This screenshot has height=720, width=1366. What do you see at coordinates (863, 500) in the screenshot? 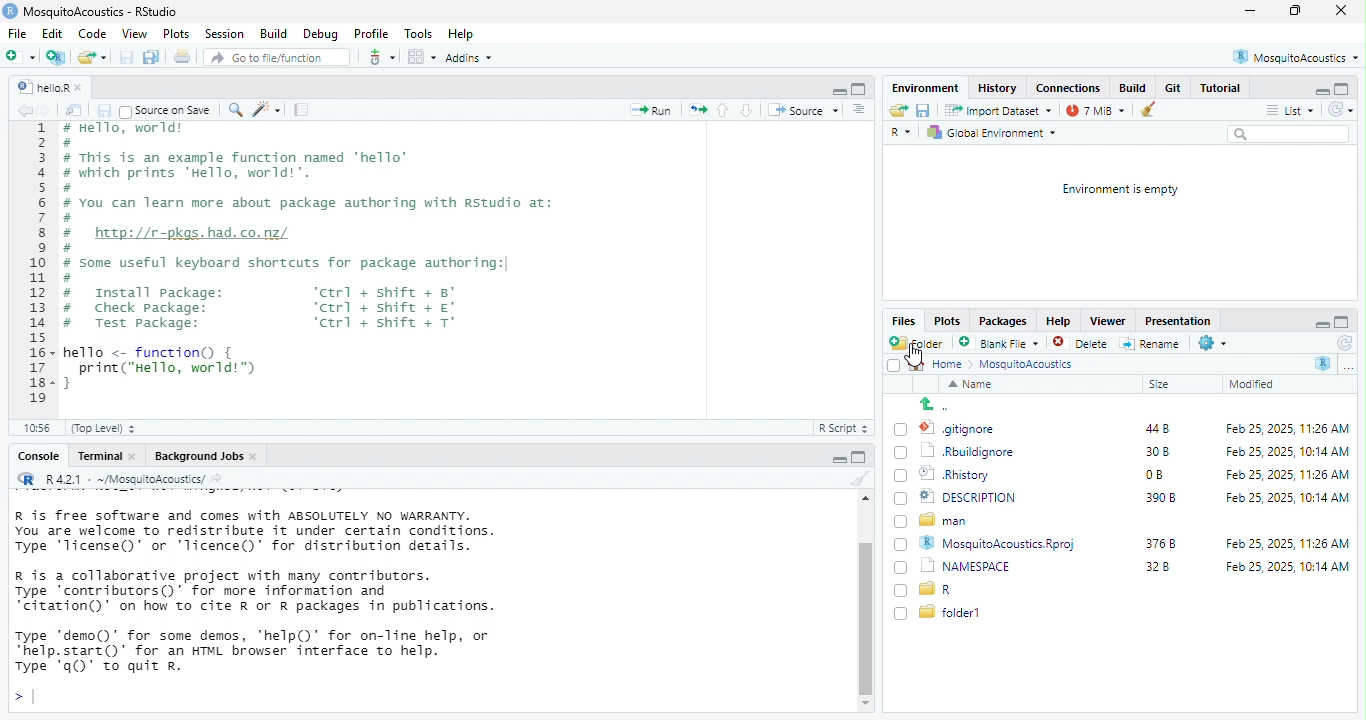
I see `scroll up` at bounding box center [863, 500].